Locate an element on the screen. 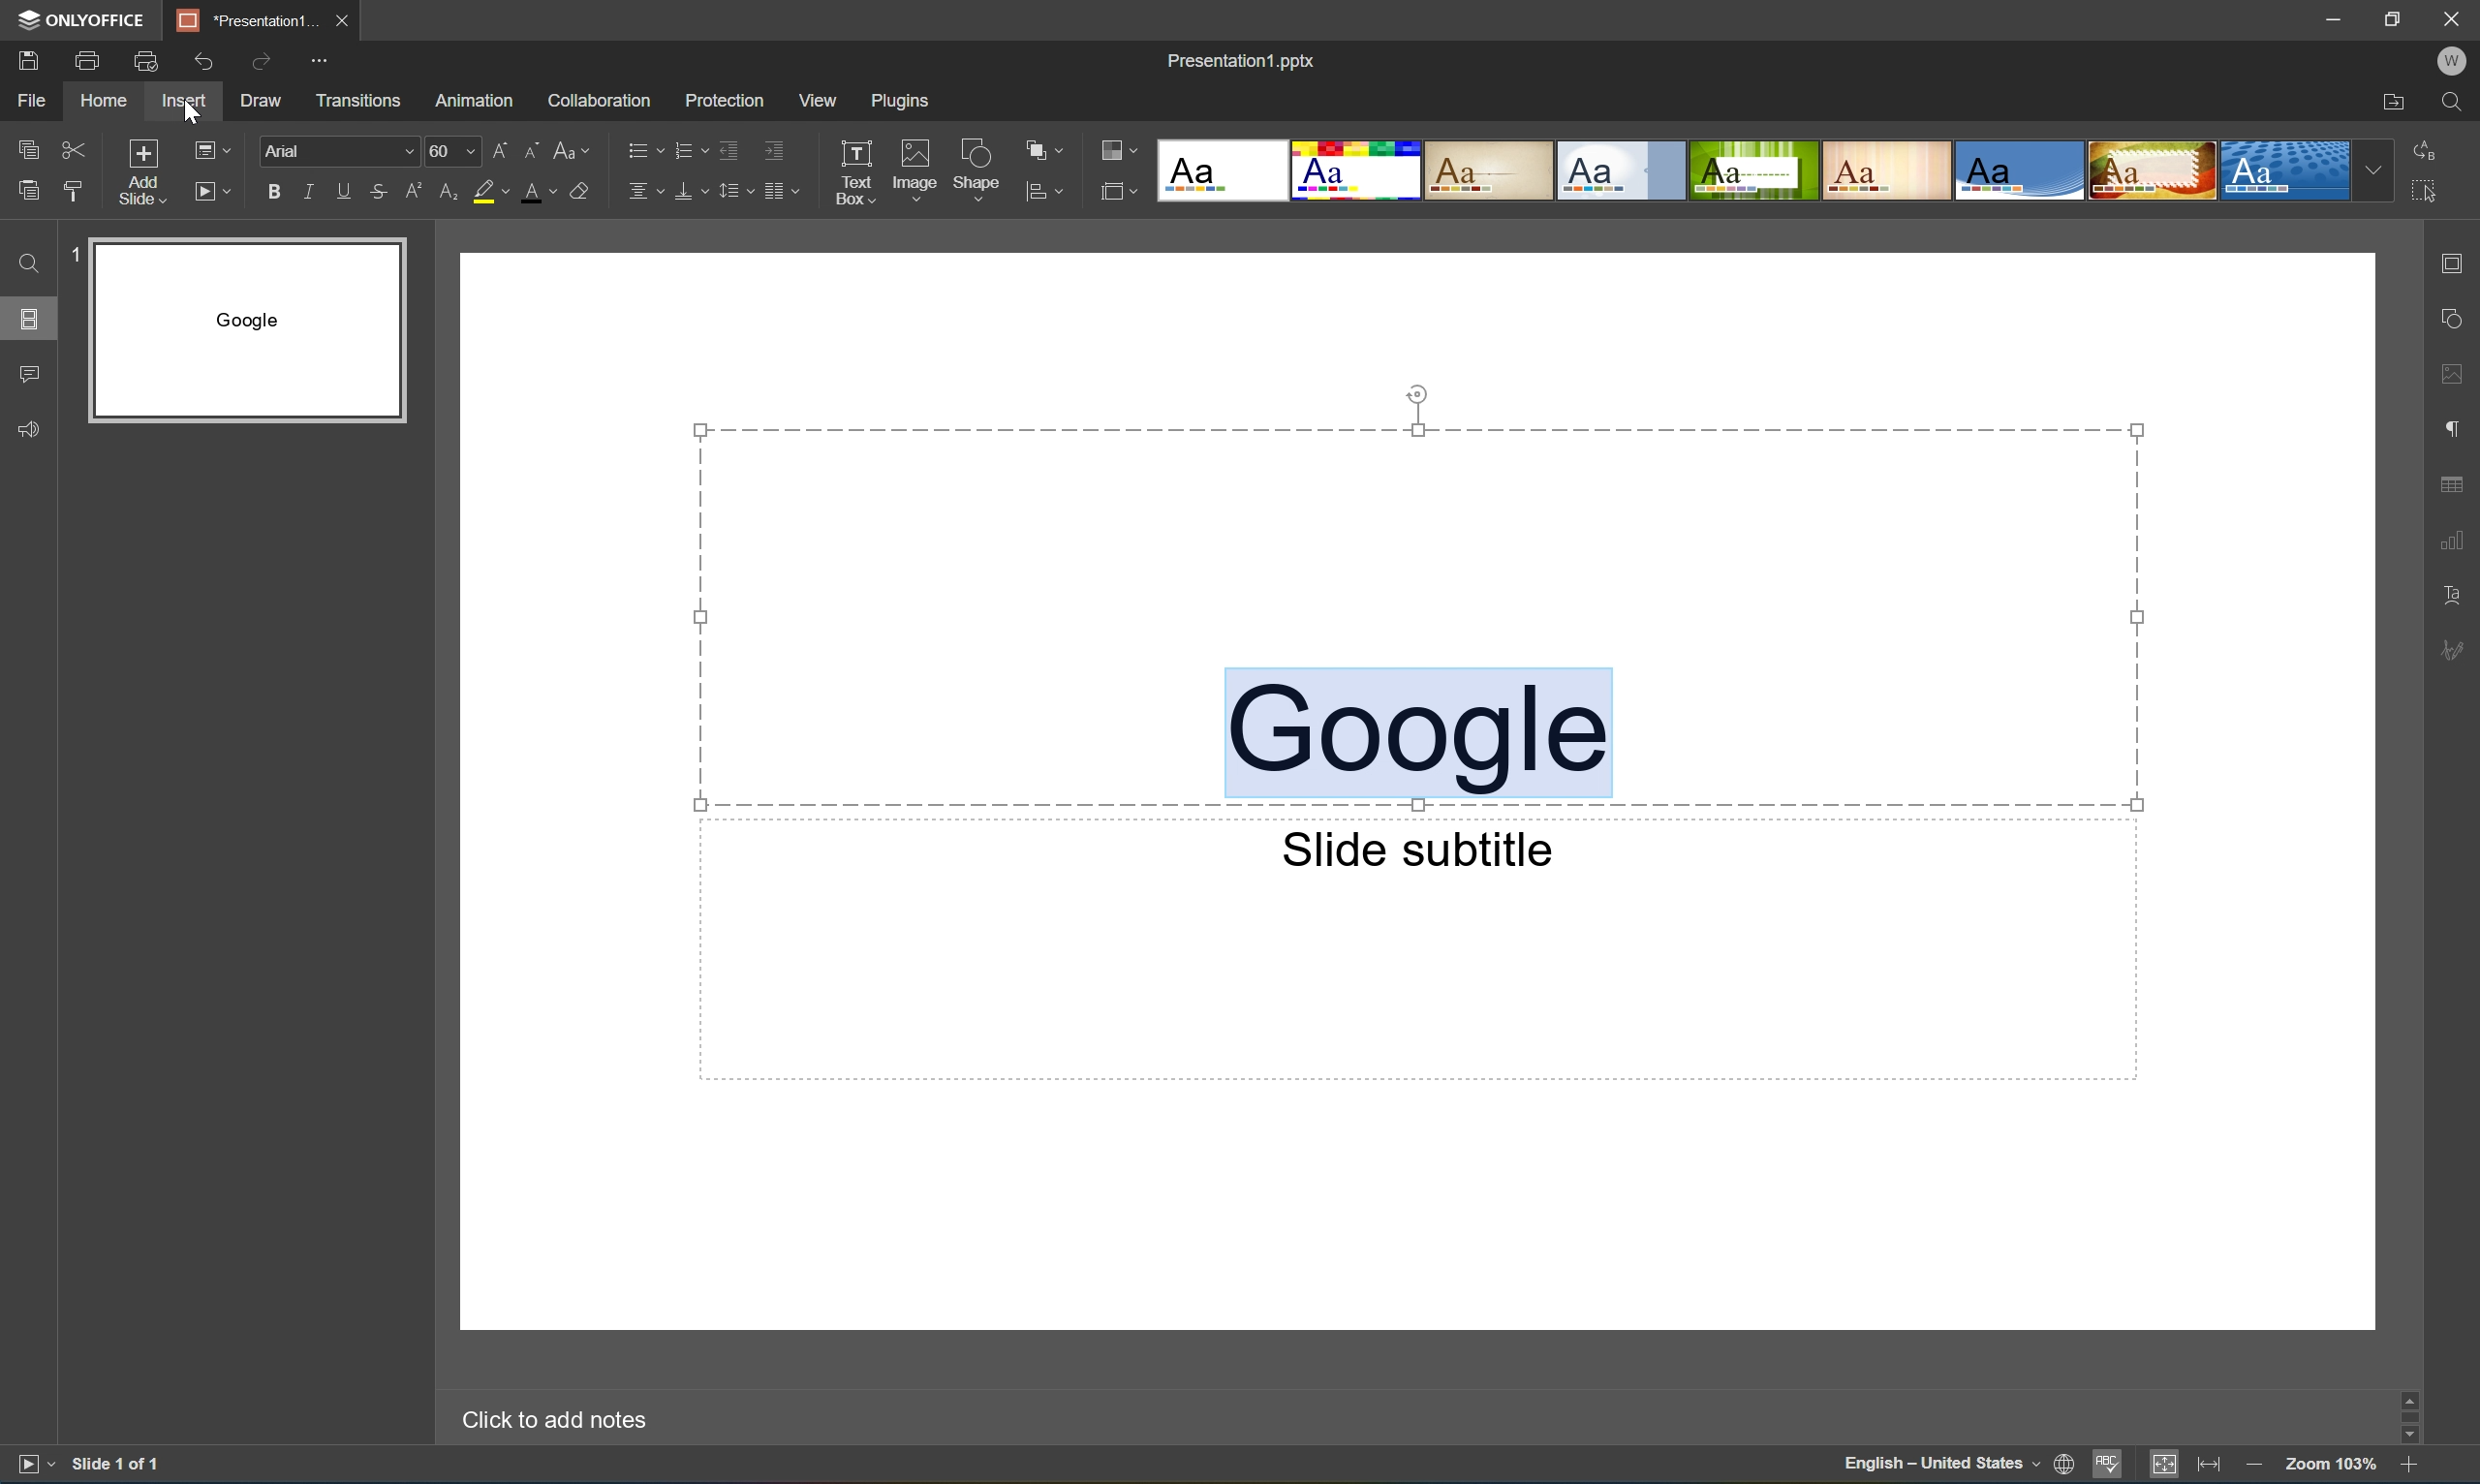 The image size is (2480, 1484). Increase indent is located at coordinates (777, 146).